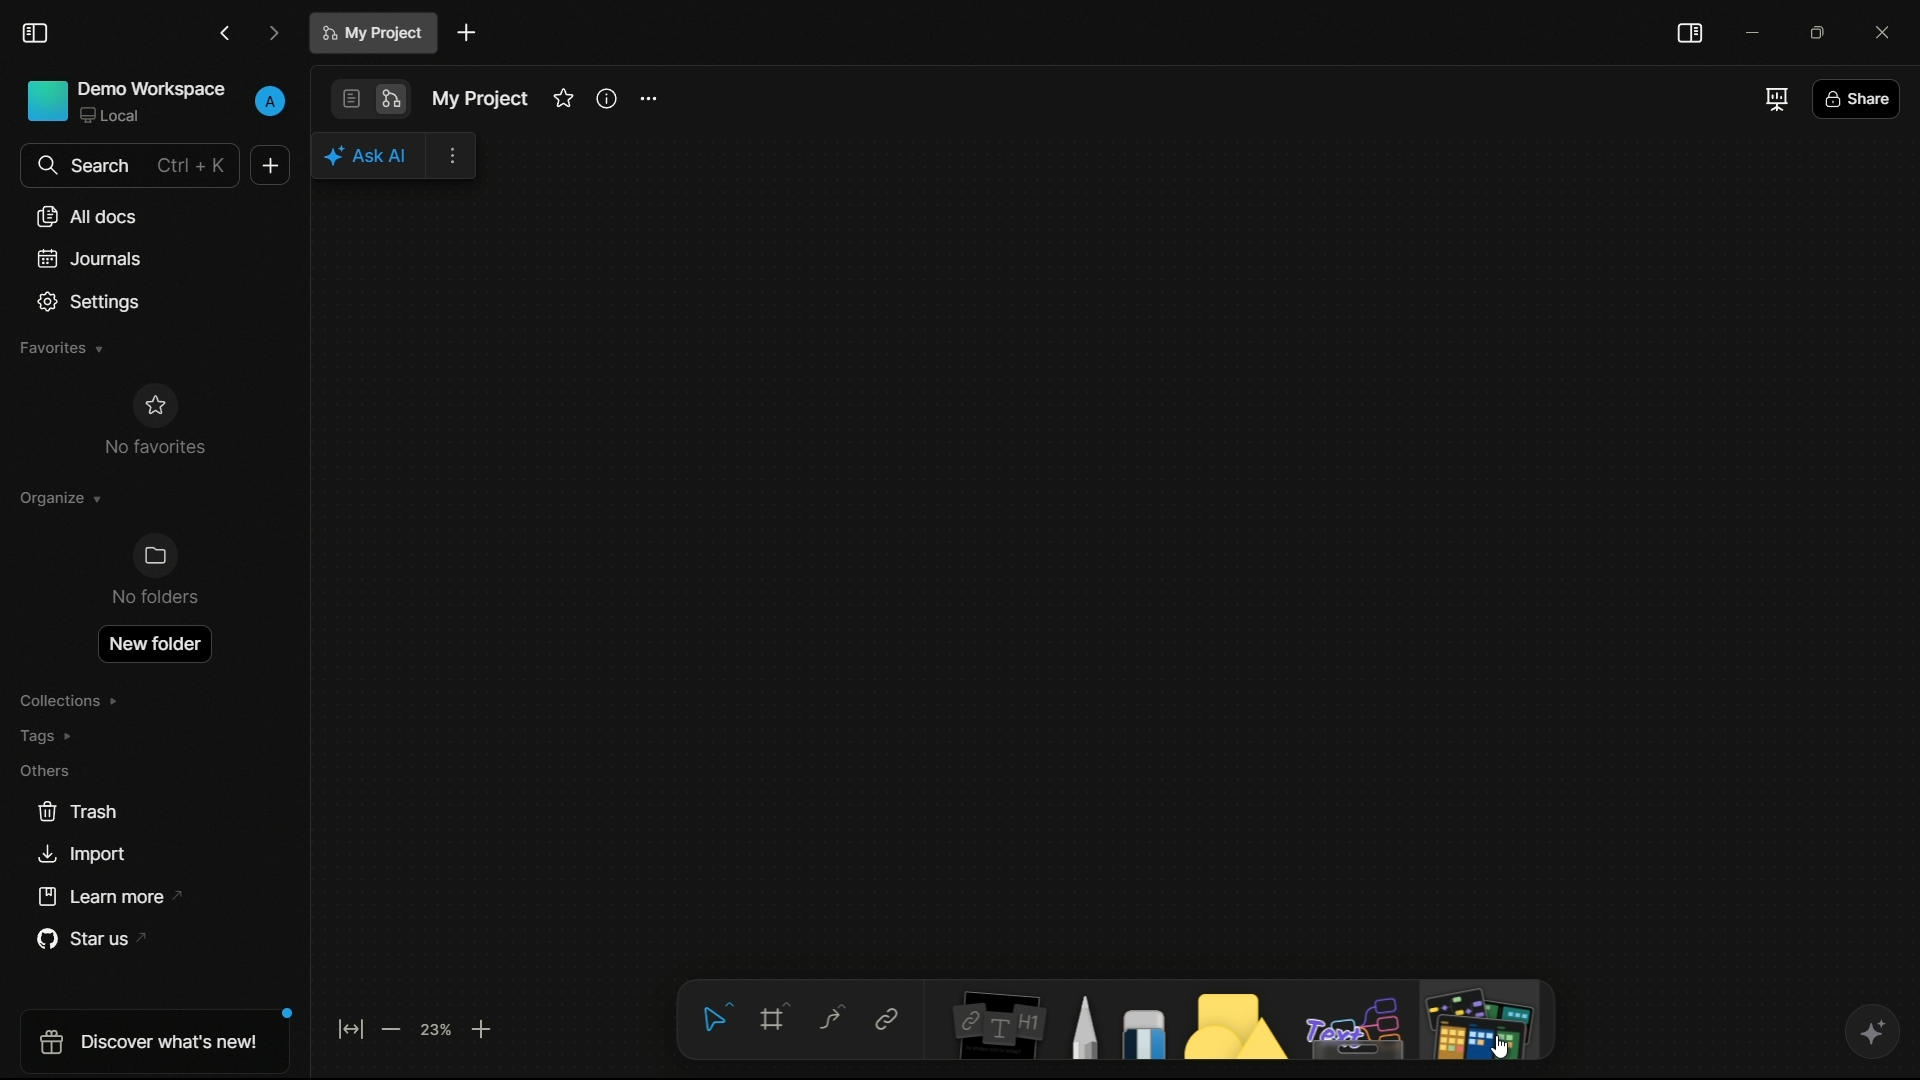 This screenshot has height=1080, width=1920. I want to click on frames, so click(777, 1016).